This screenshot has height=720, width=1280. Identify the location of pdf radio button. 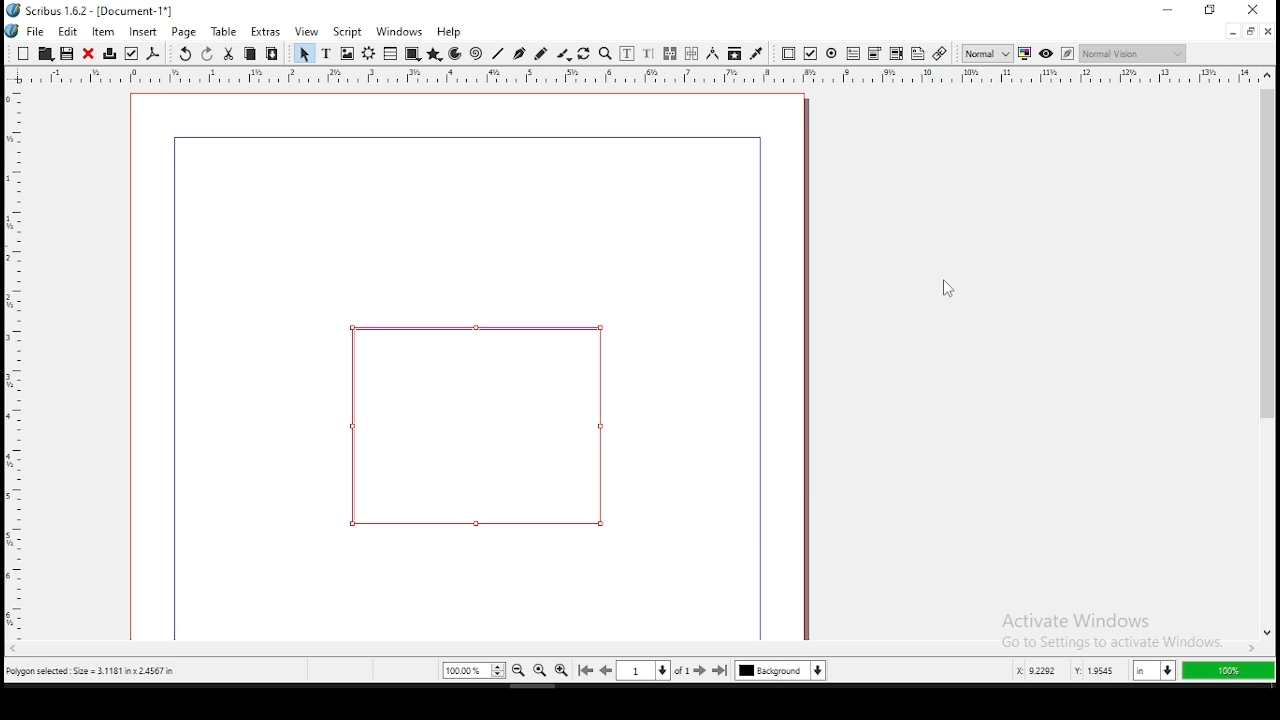
(832, 53).